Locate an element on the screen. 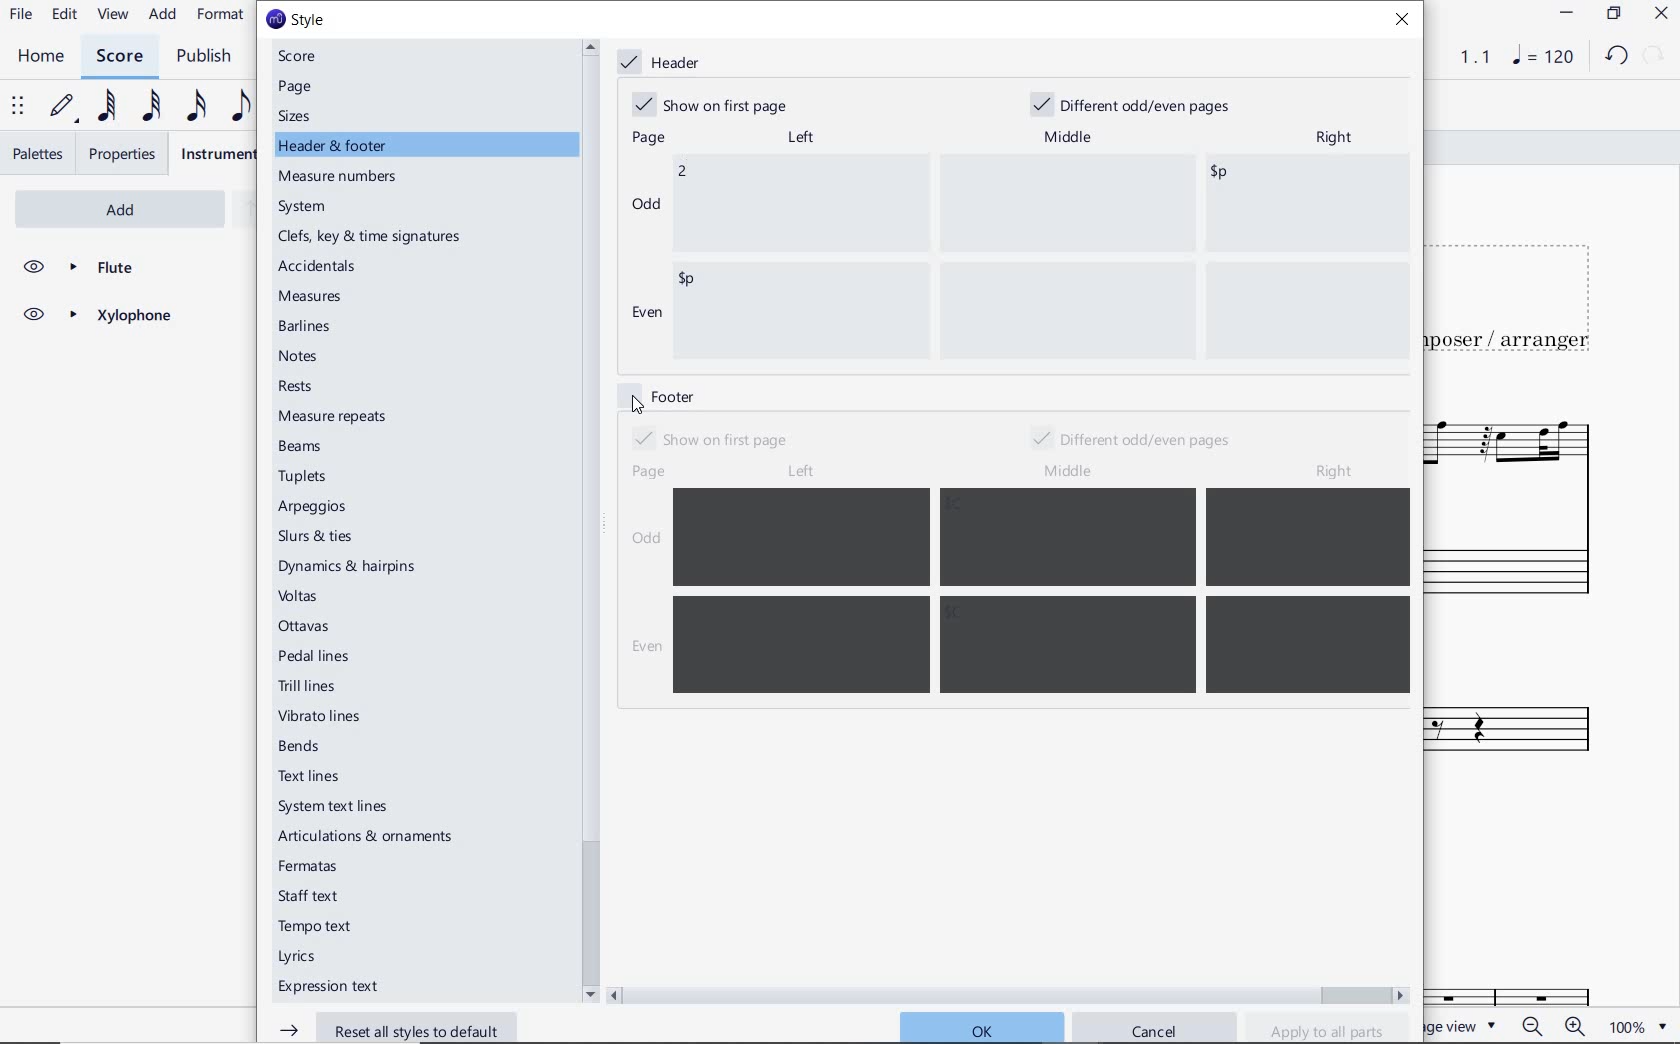 This screenshot has height=1044, width=1680. REDO is located at coordinates (1654, 56).